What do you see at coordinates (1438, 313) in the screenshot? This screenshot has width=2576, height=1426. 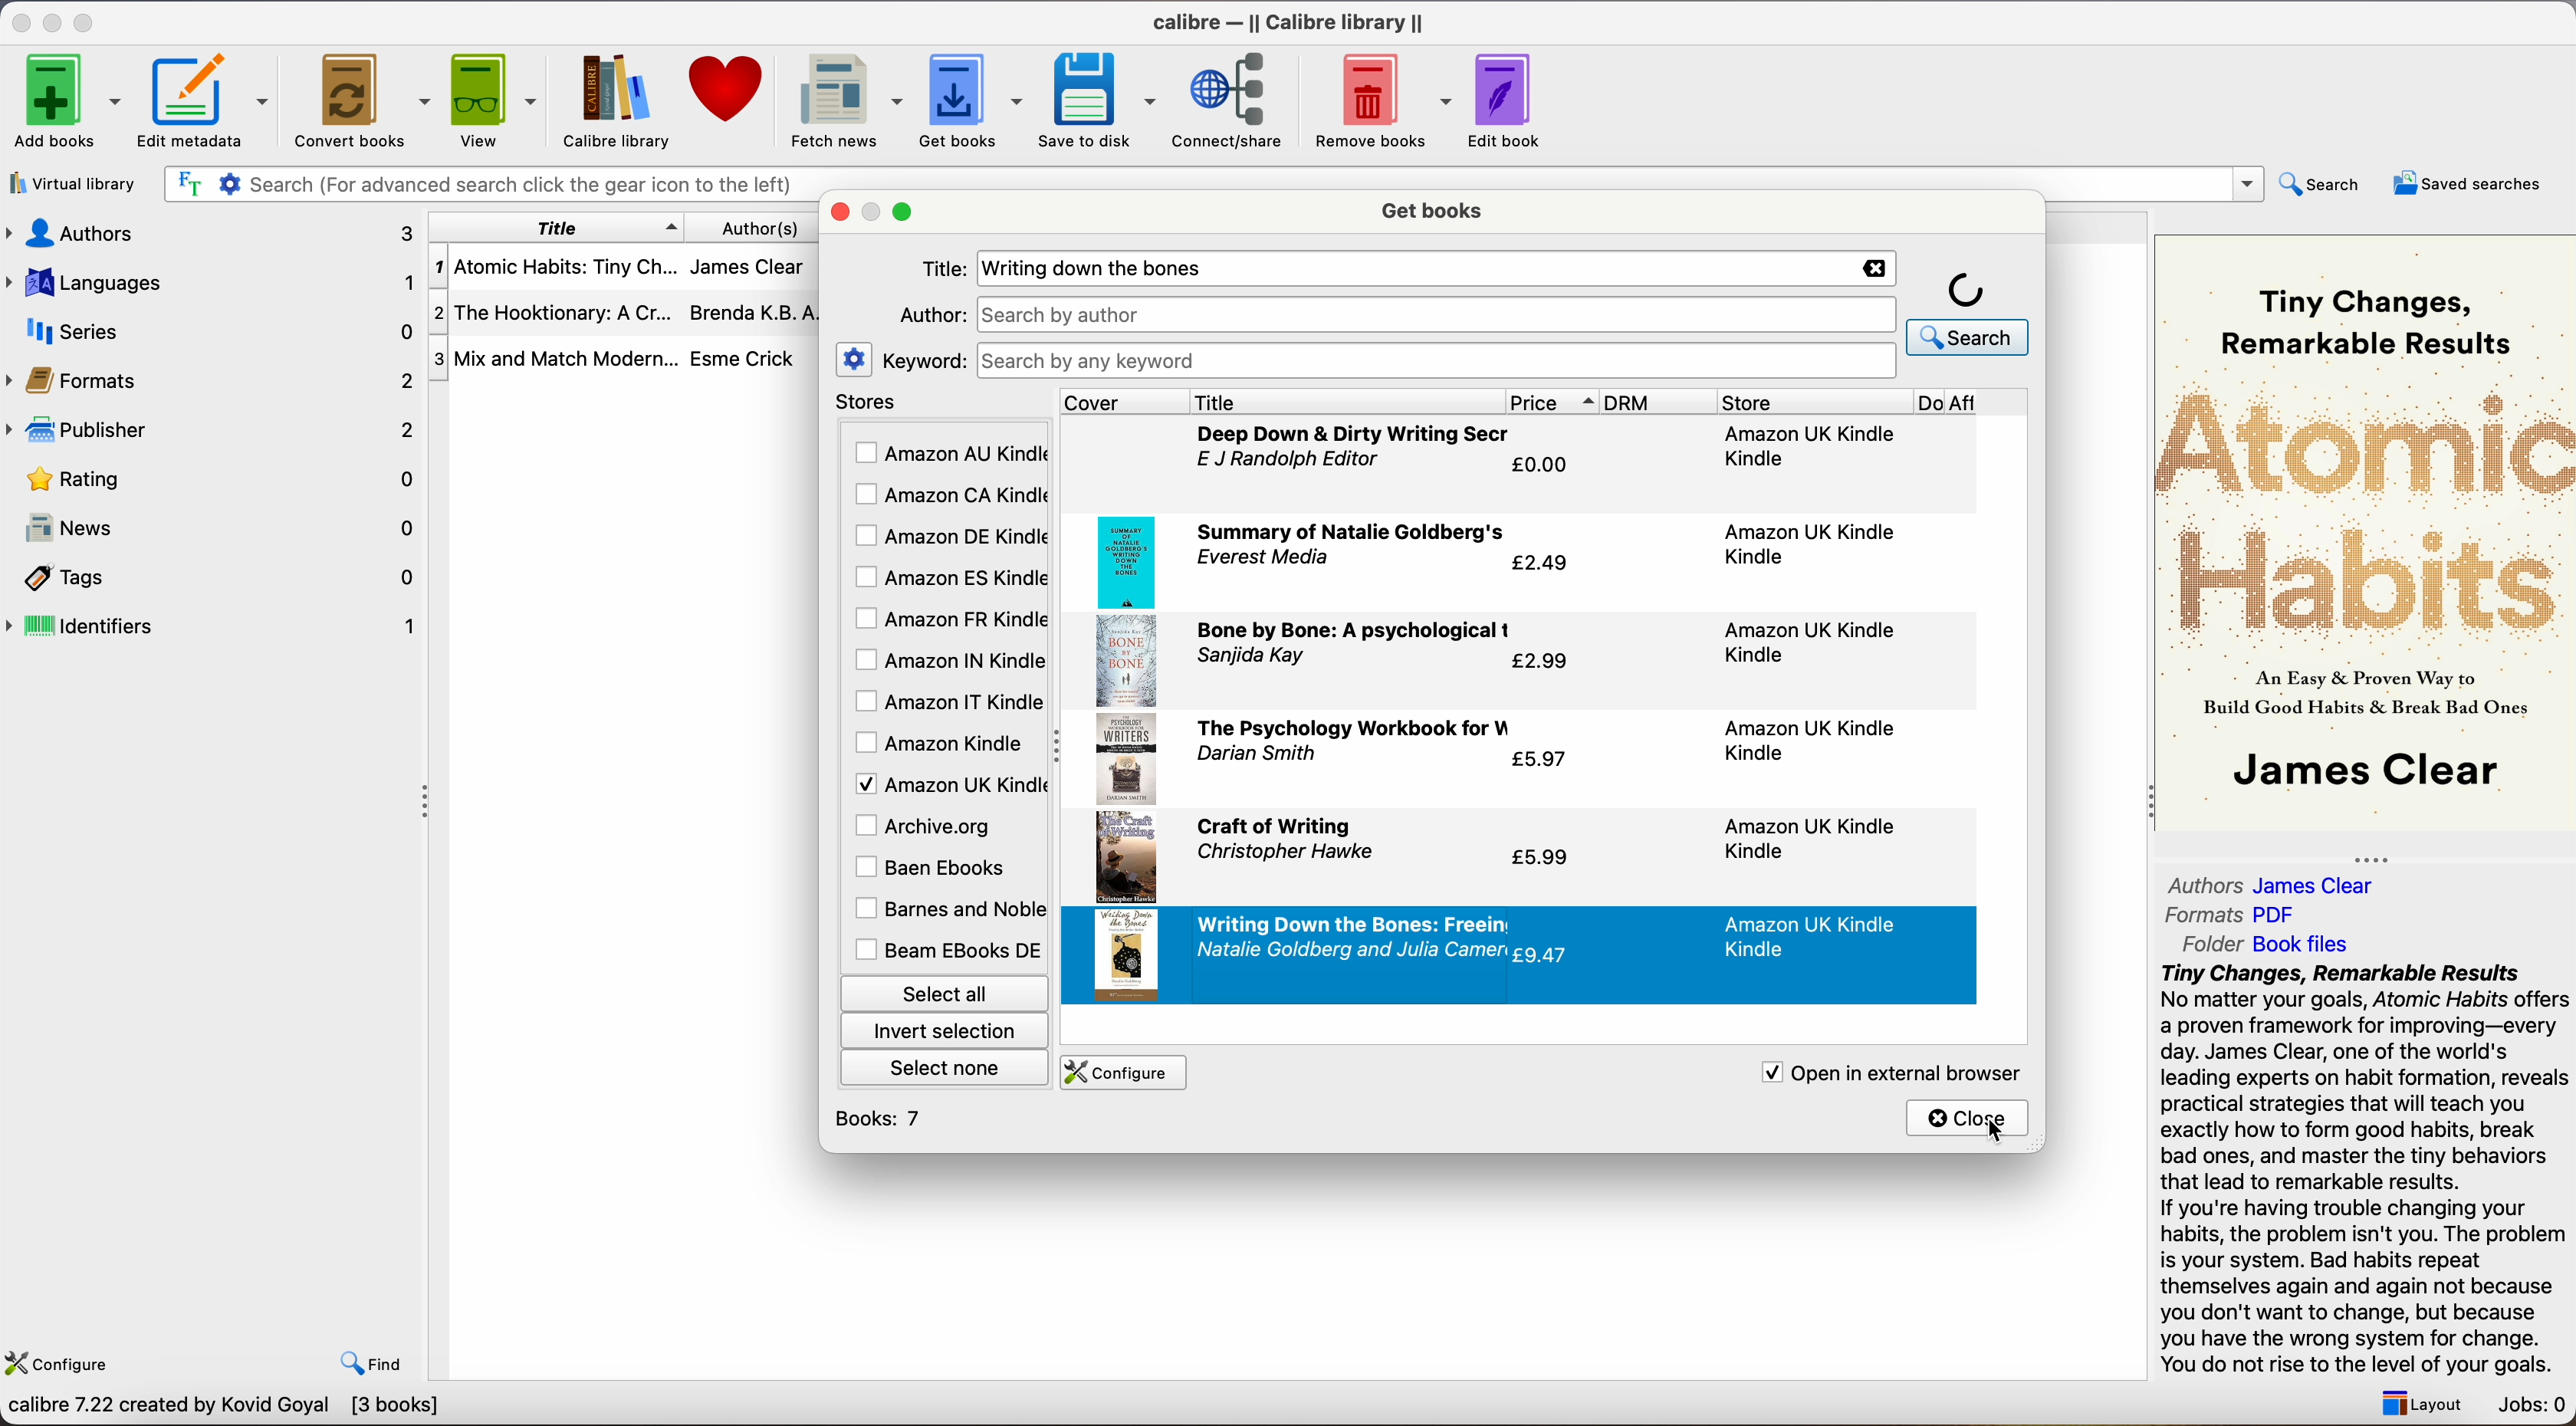 I see `search bar` at bounding box center [1438, 313].